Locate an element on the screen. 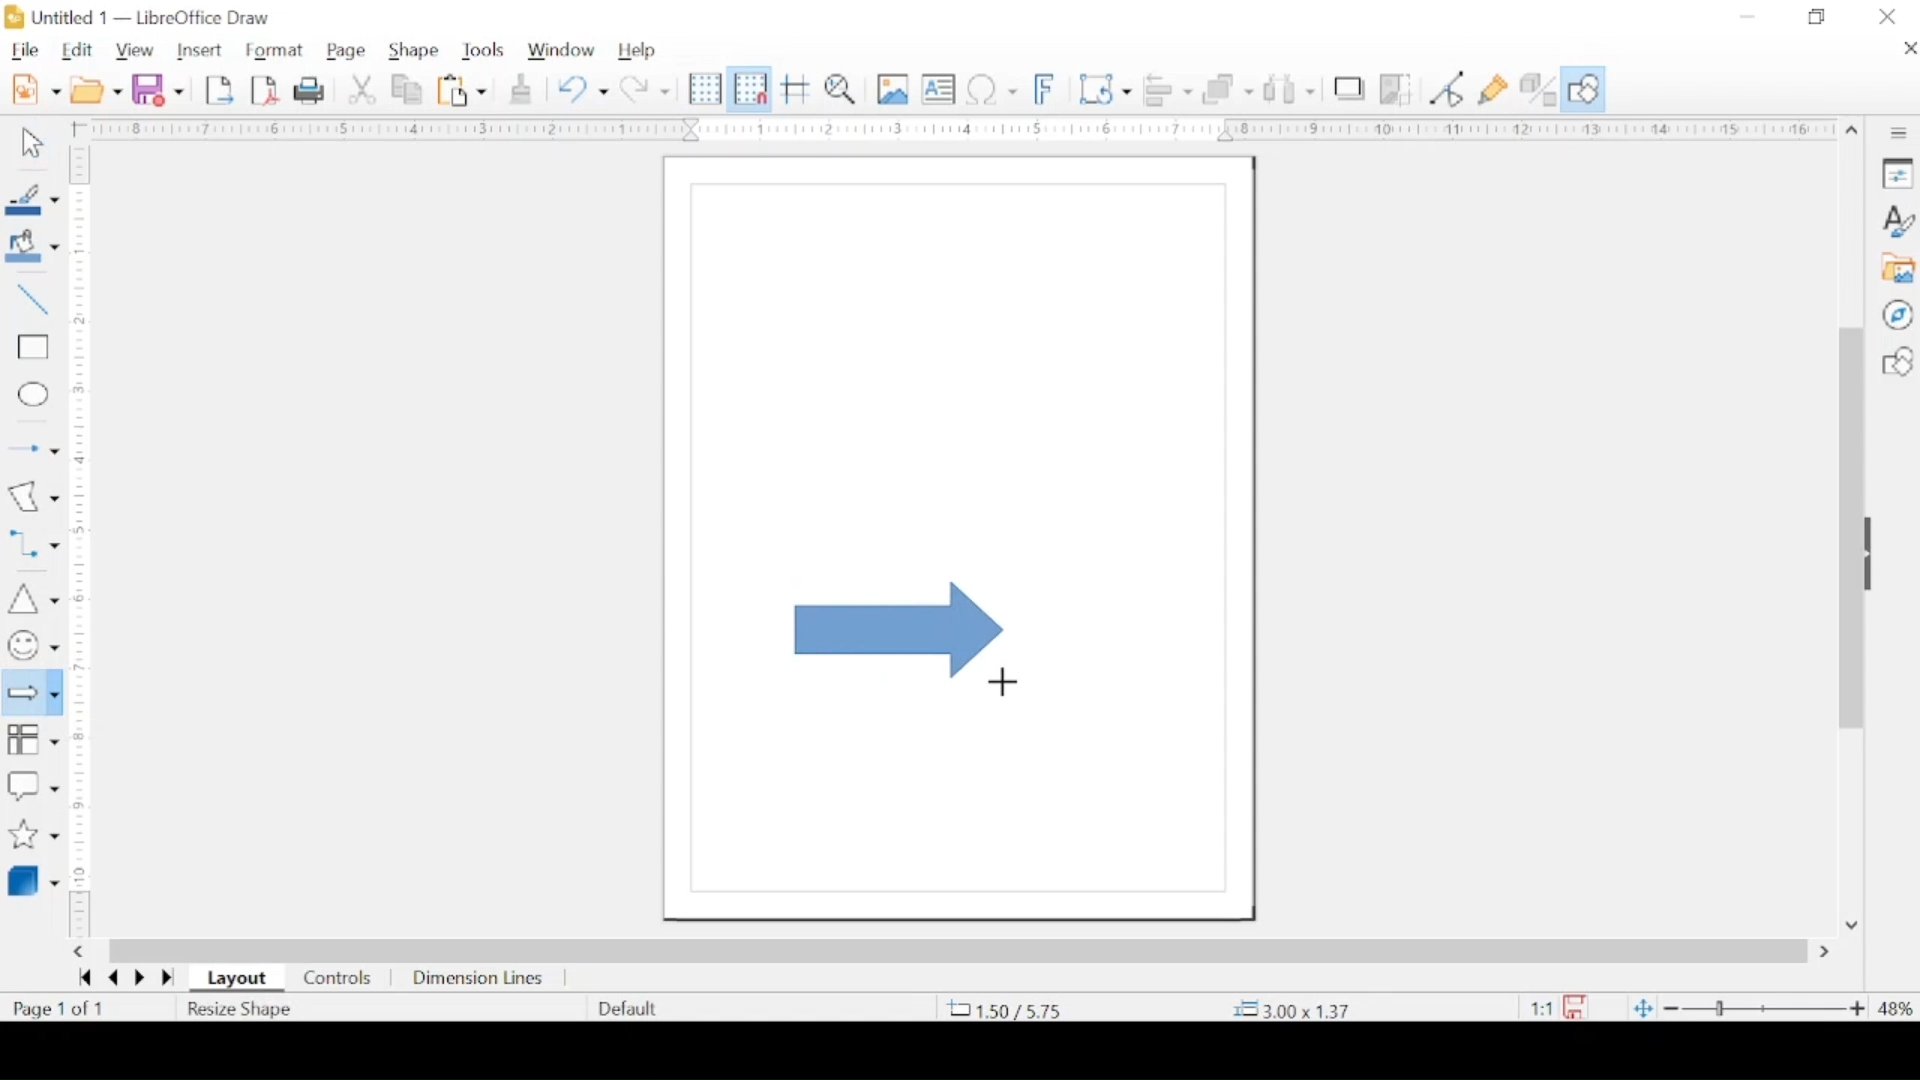 The width and height of the screenshot is (1920, 1080). minimize is located at coordinates (1748, 17).